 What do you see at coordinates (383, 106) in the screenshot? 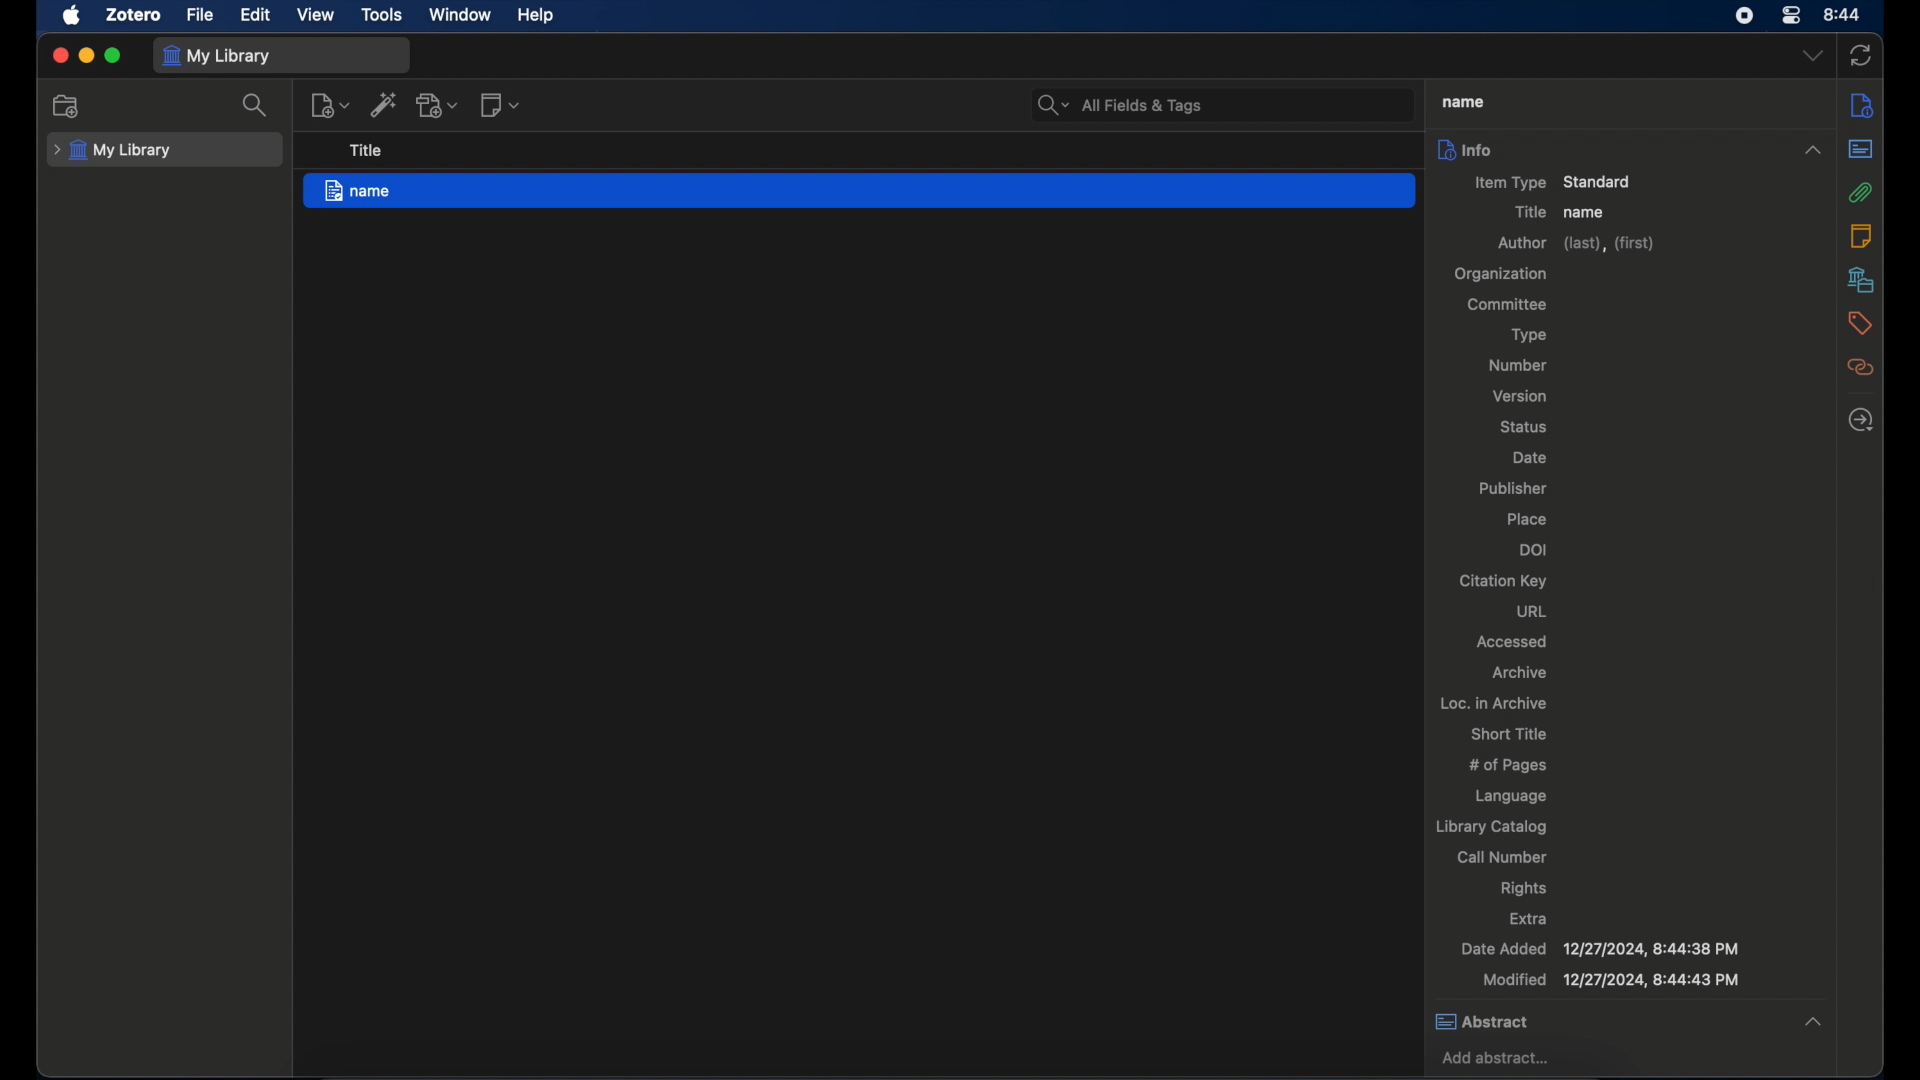
I see `add item by identifier` at bounding box center [383, 106].